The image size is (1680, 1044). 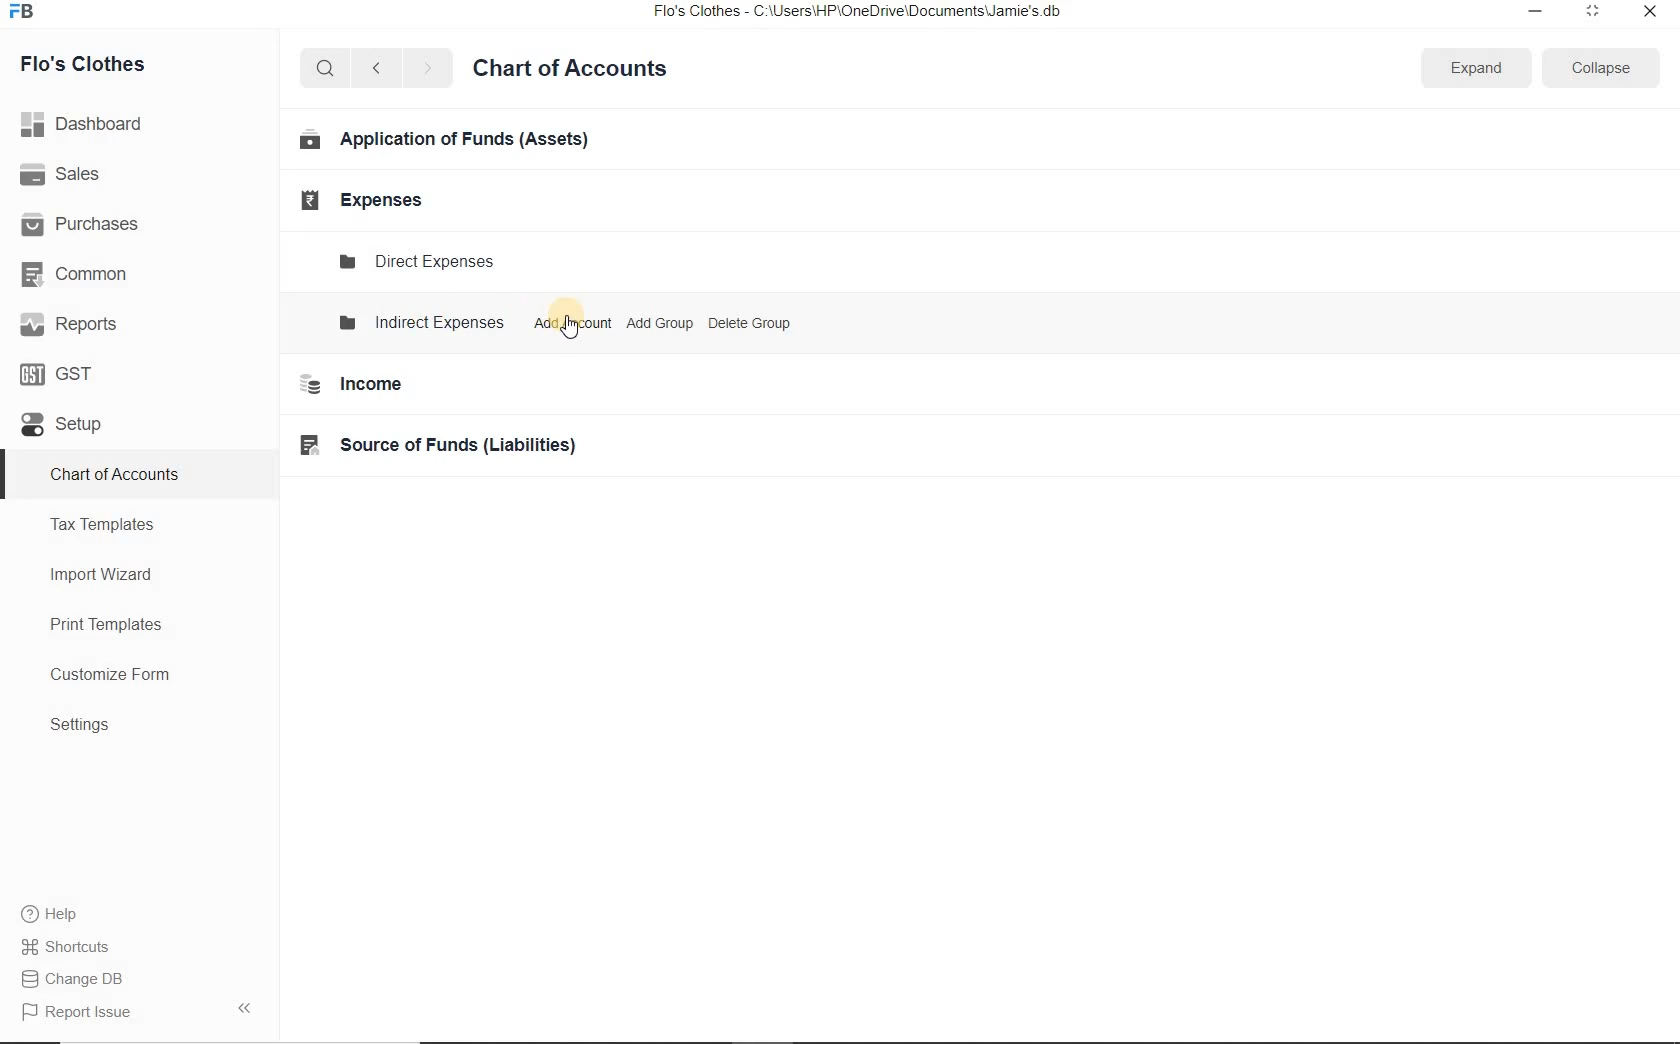 I want to click on cursor, so click(x=571, y=326).